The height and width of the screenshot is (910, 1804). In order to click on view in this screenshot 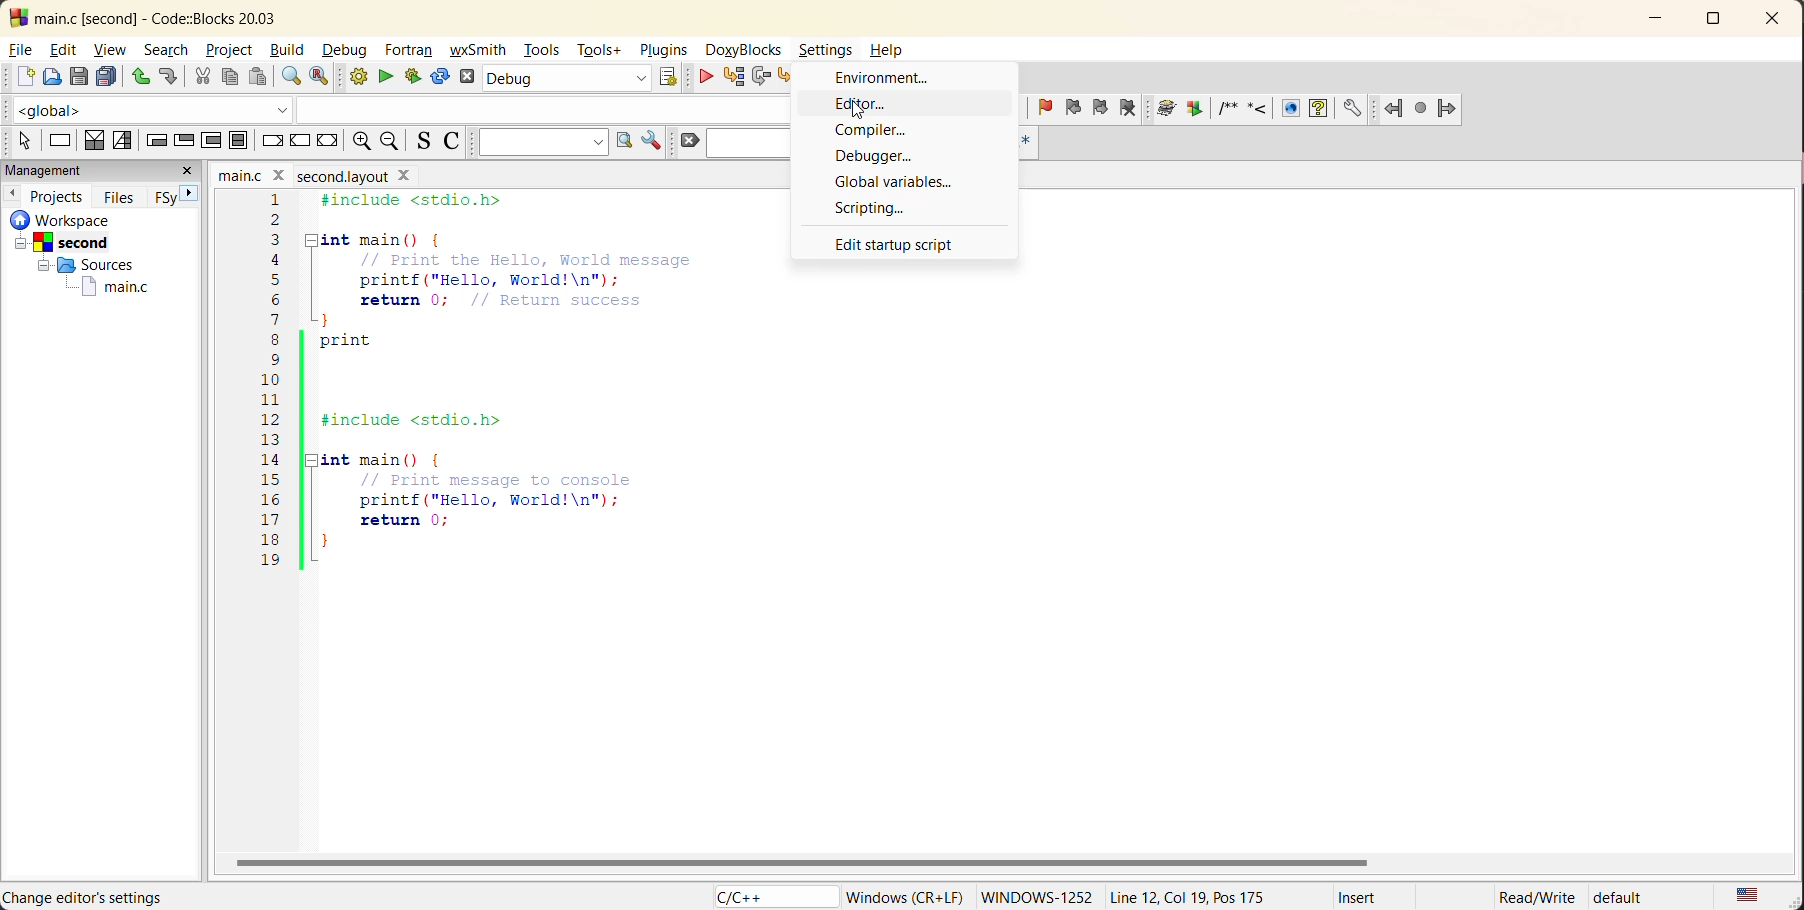, I will do `click(112, 49)`.